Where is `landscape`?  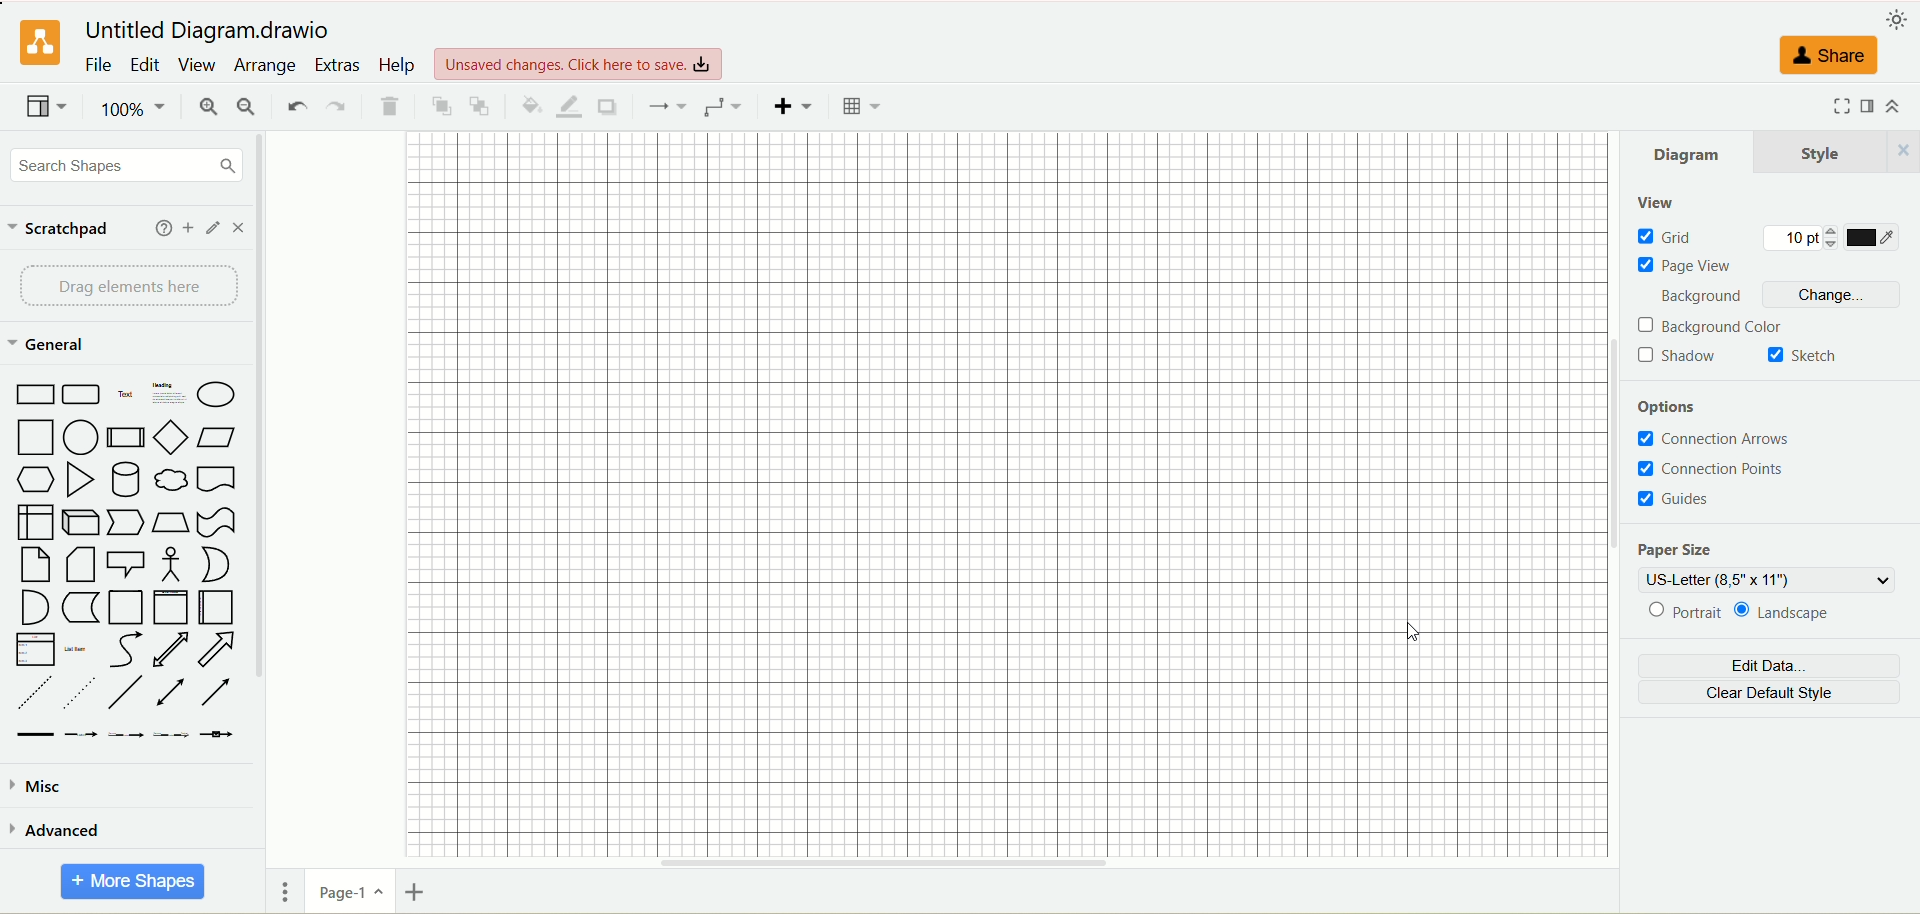
landscape is located at coordinates (1793, 613).